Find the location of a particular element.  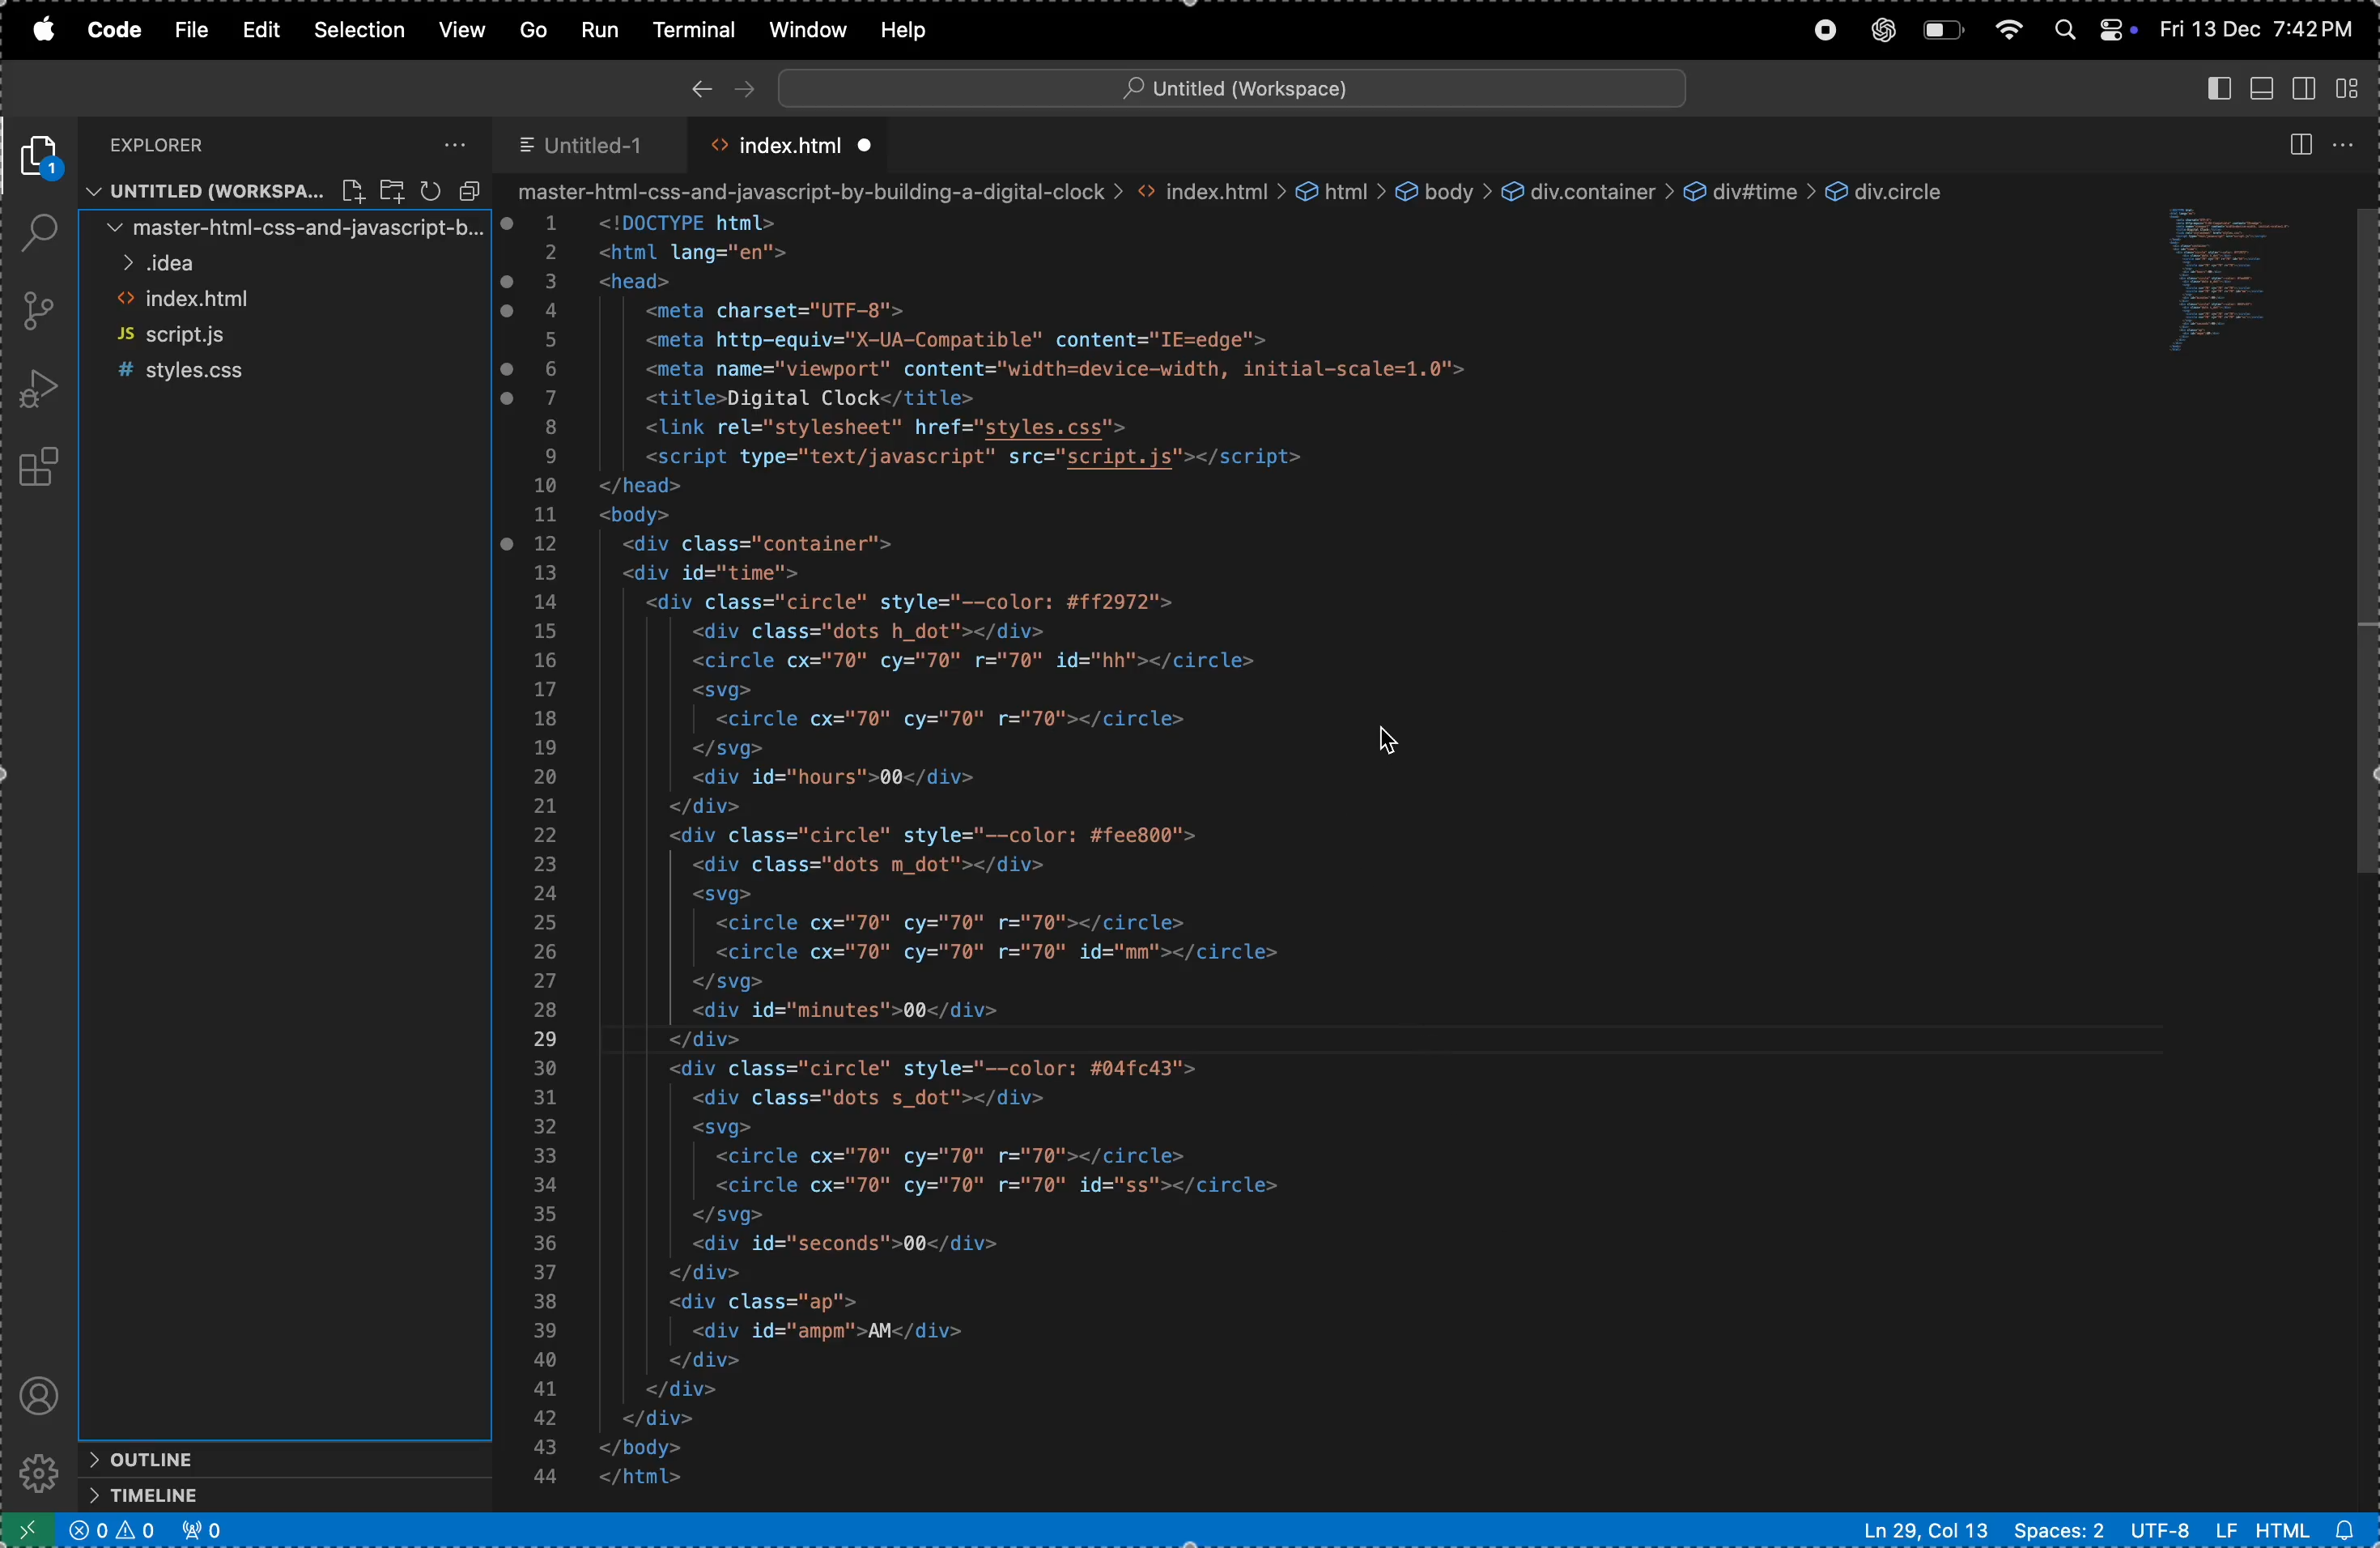

utf 8 is located at coordinates (2181, 1529).